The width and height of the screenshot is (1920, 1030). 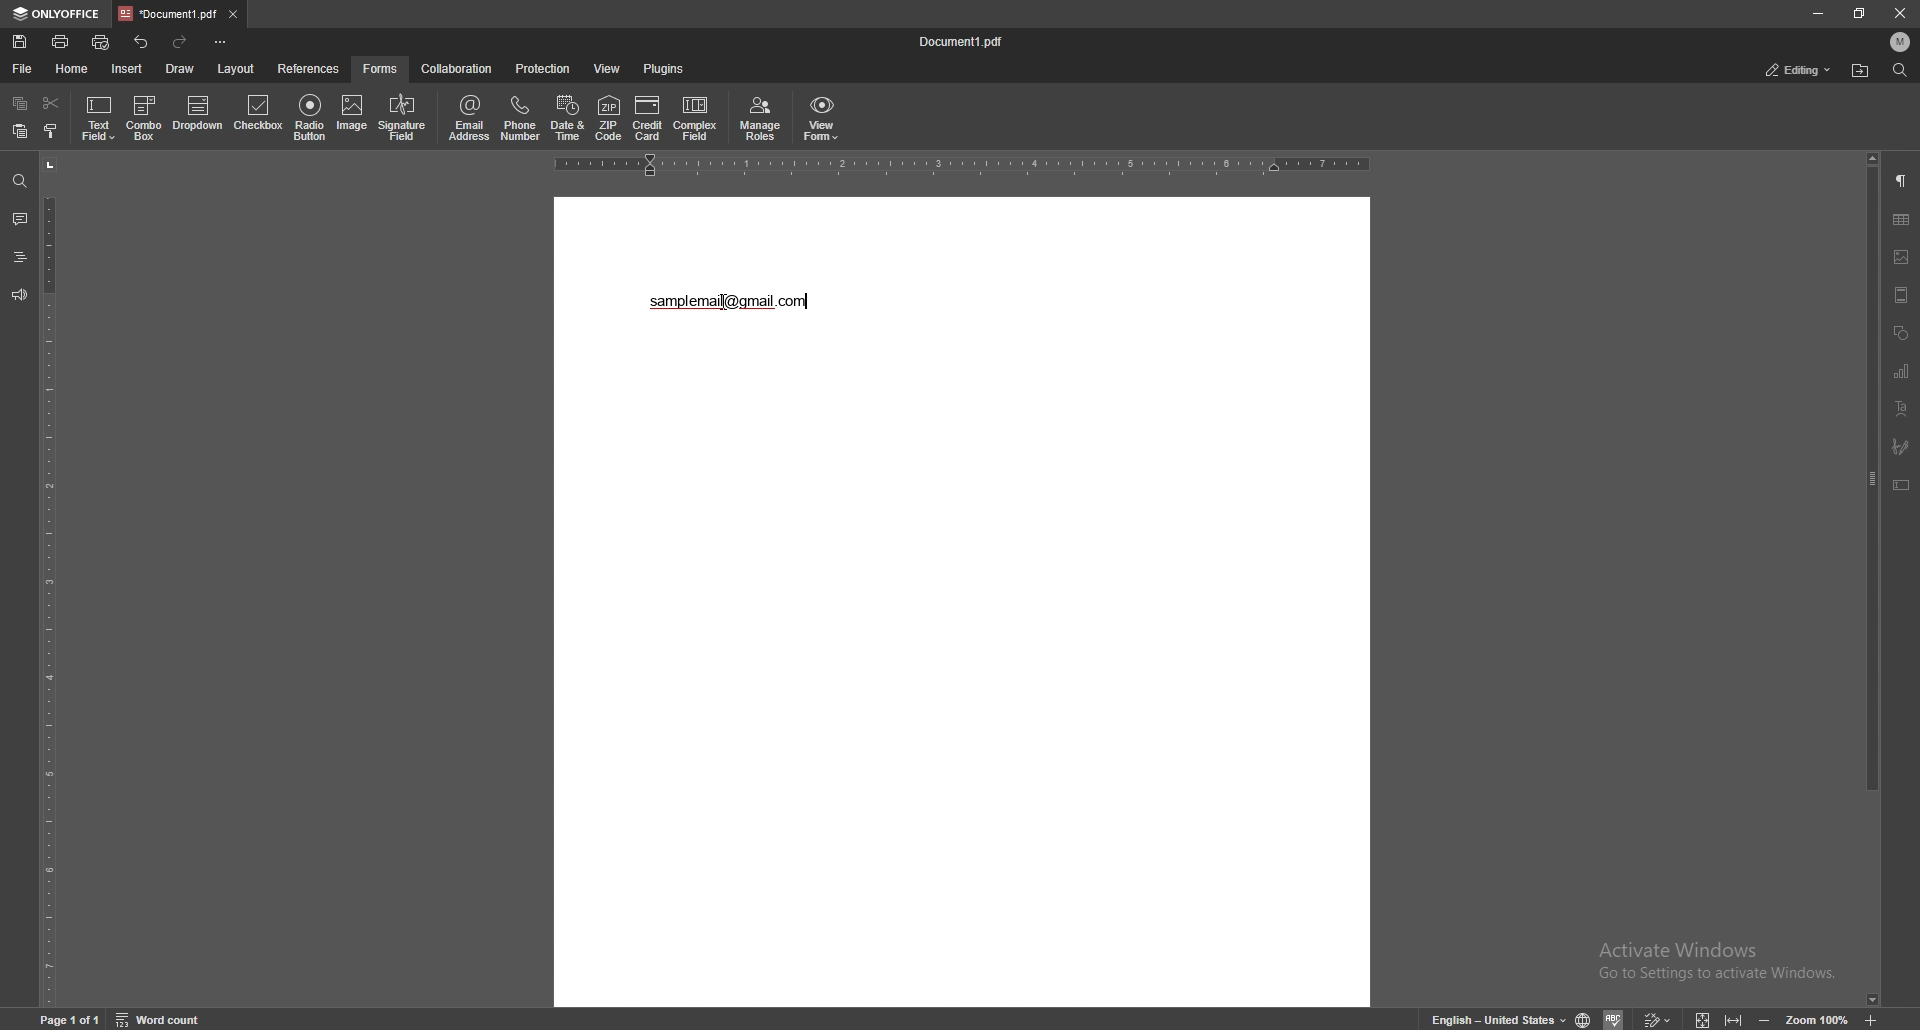 What do you see at coordinates (126, 69) in the screenshot?
I see `insert` at bounding box center [126, 69].